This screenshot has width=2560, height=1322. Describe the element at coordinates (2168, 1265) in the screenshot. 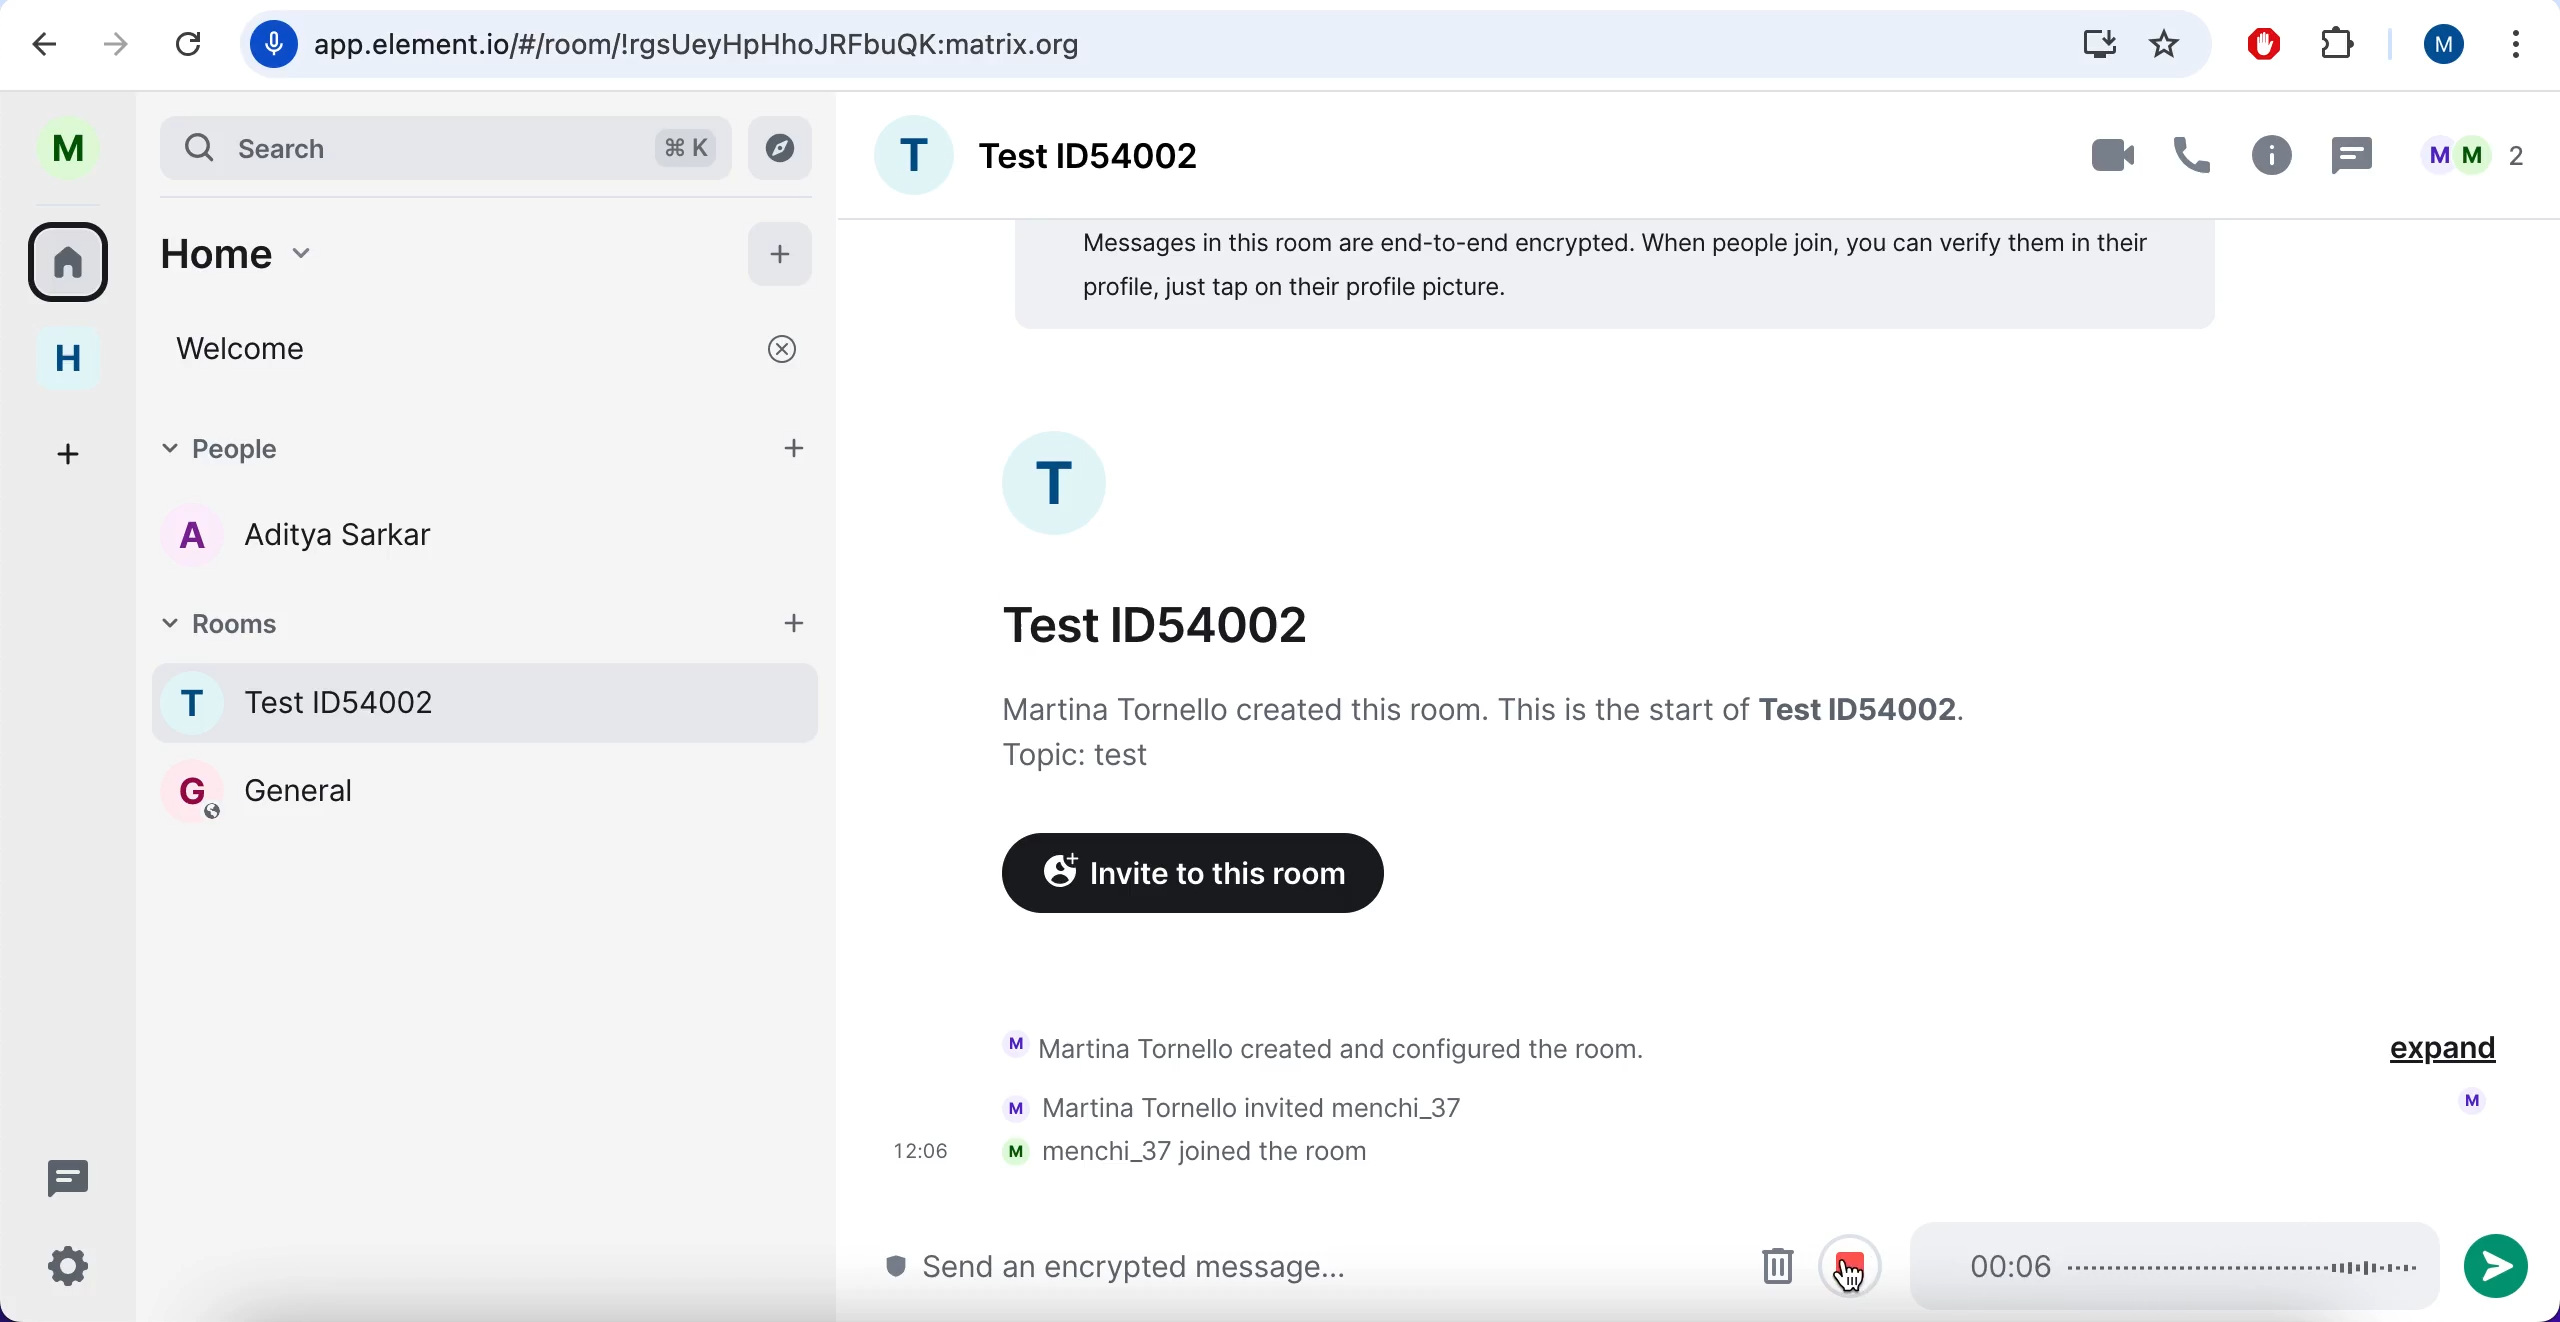

I see `audio` at that location.